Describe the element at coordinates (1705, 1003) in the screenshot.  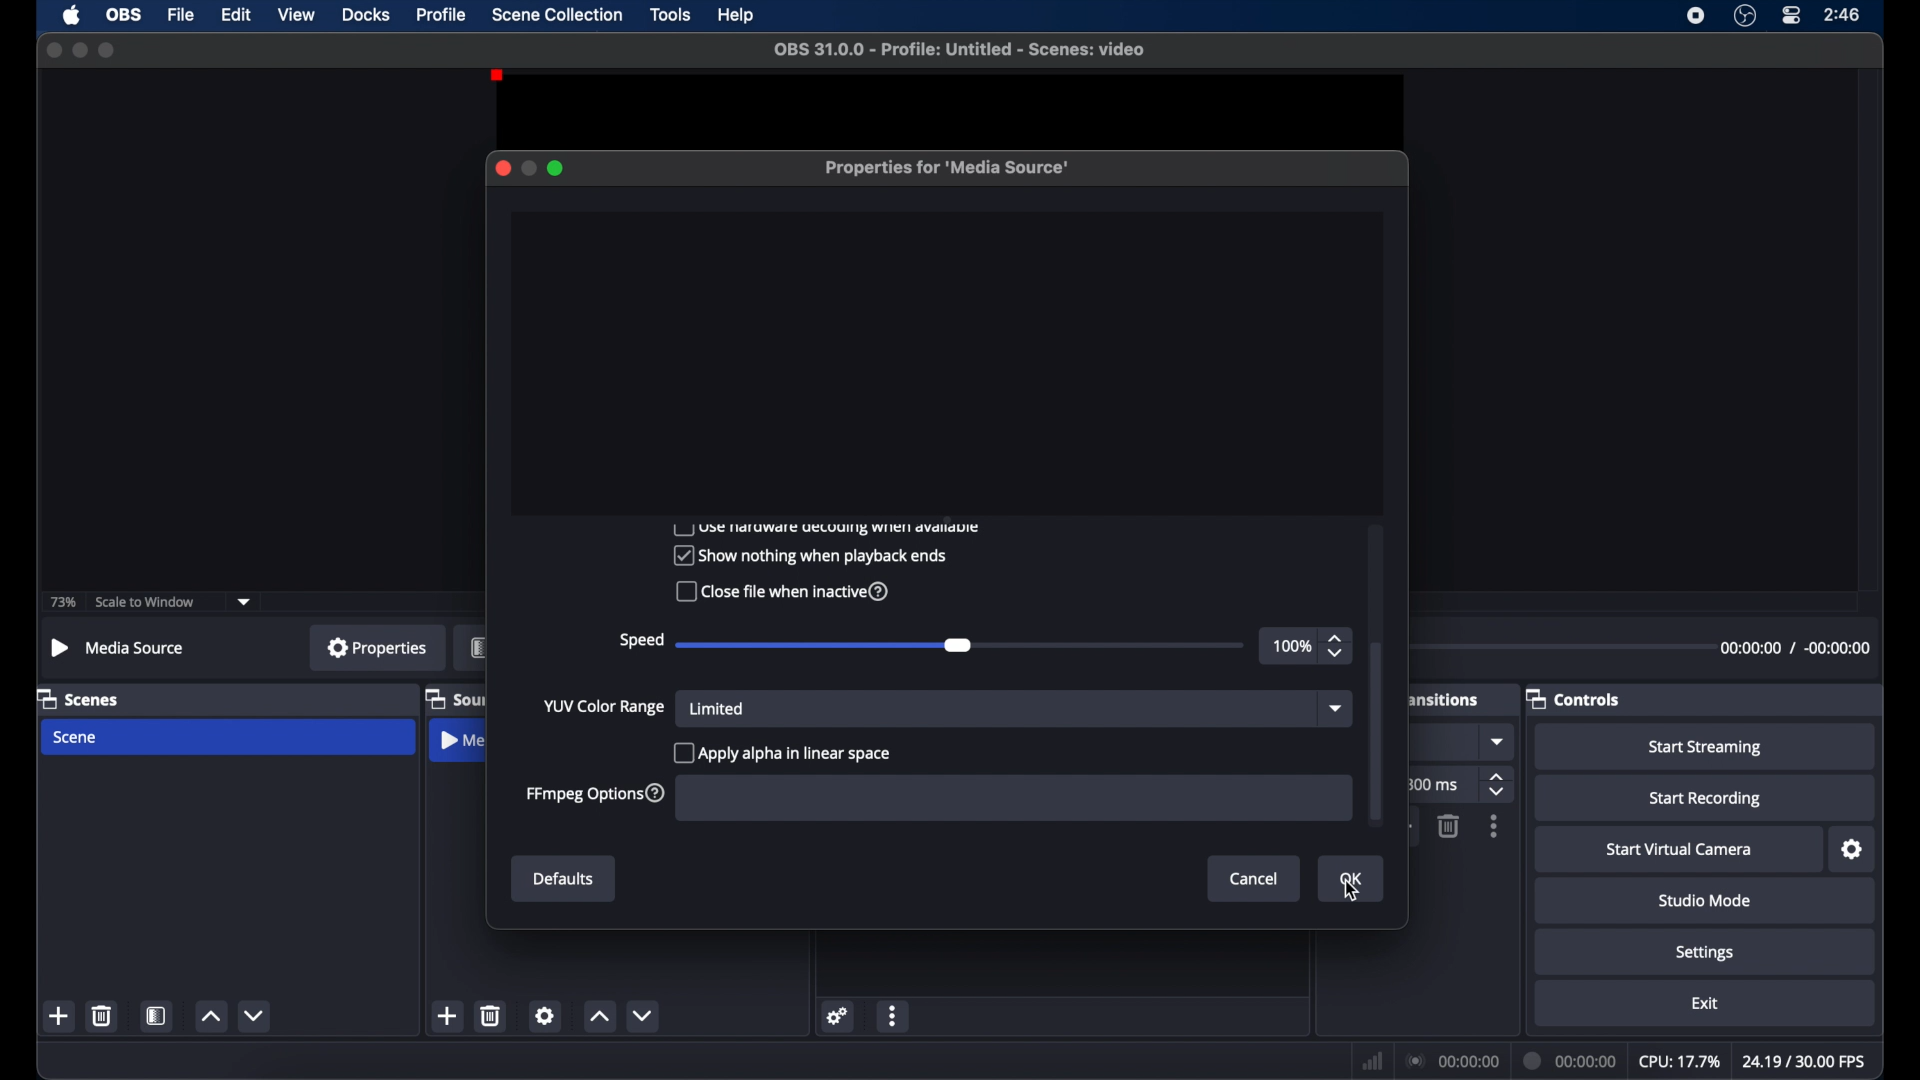
I see `exit` at that location.